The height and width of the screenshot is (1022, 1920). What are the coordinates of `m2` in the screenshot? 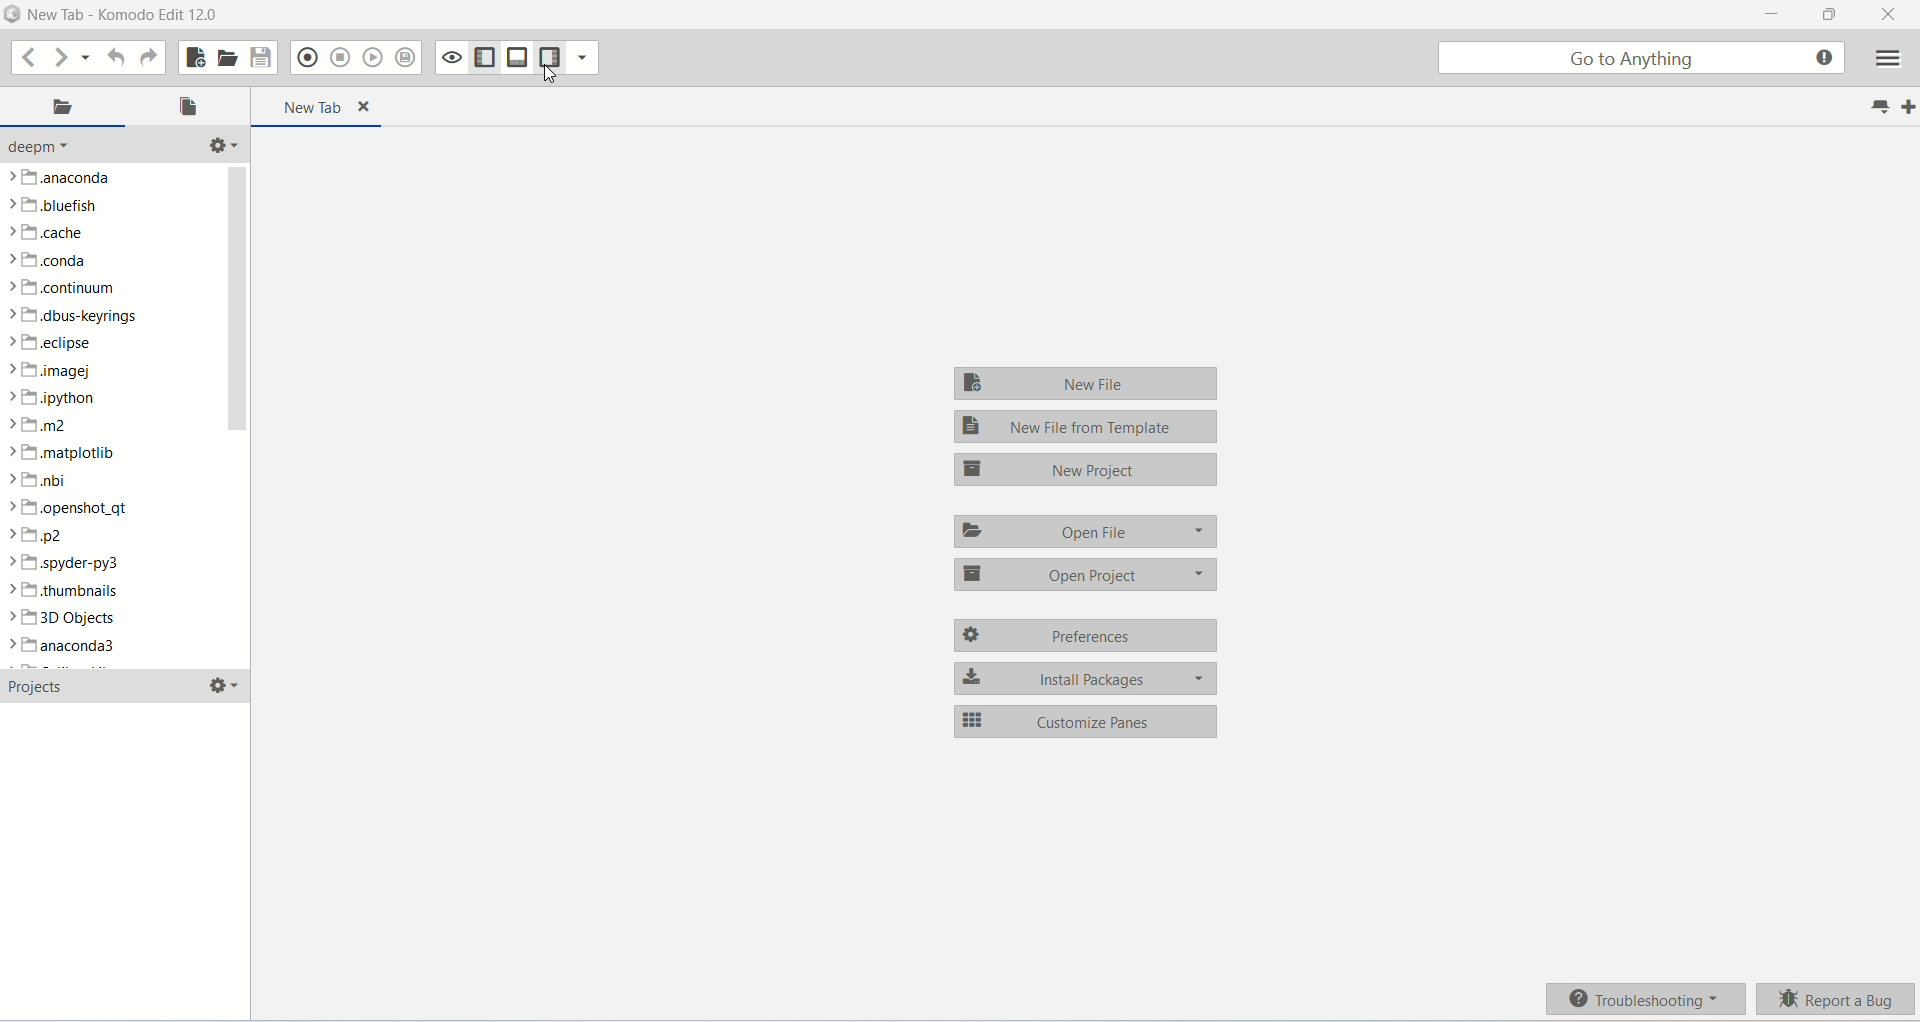 It's located at (41, 424).